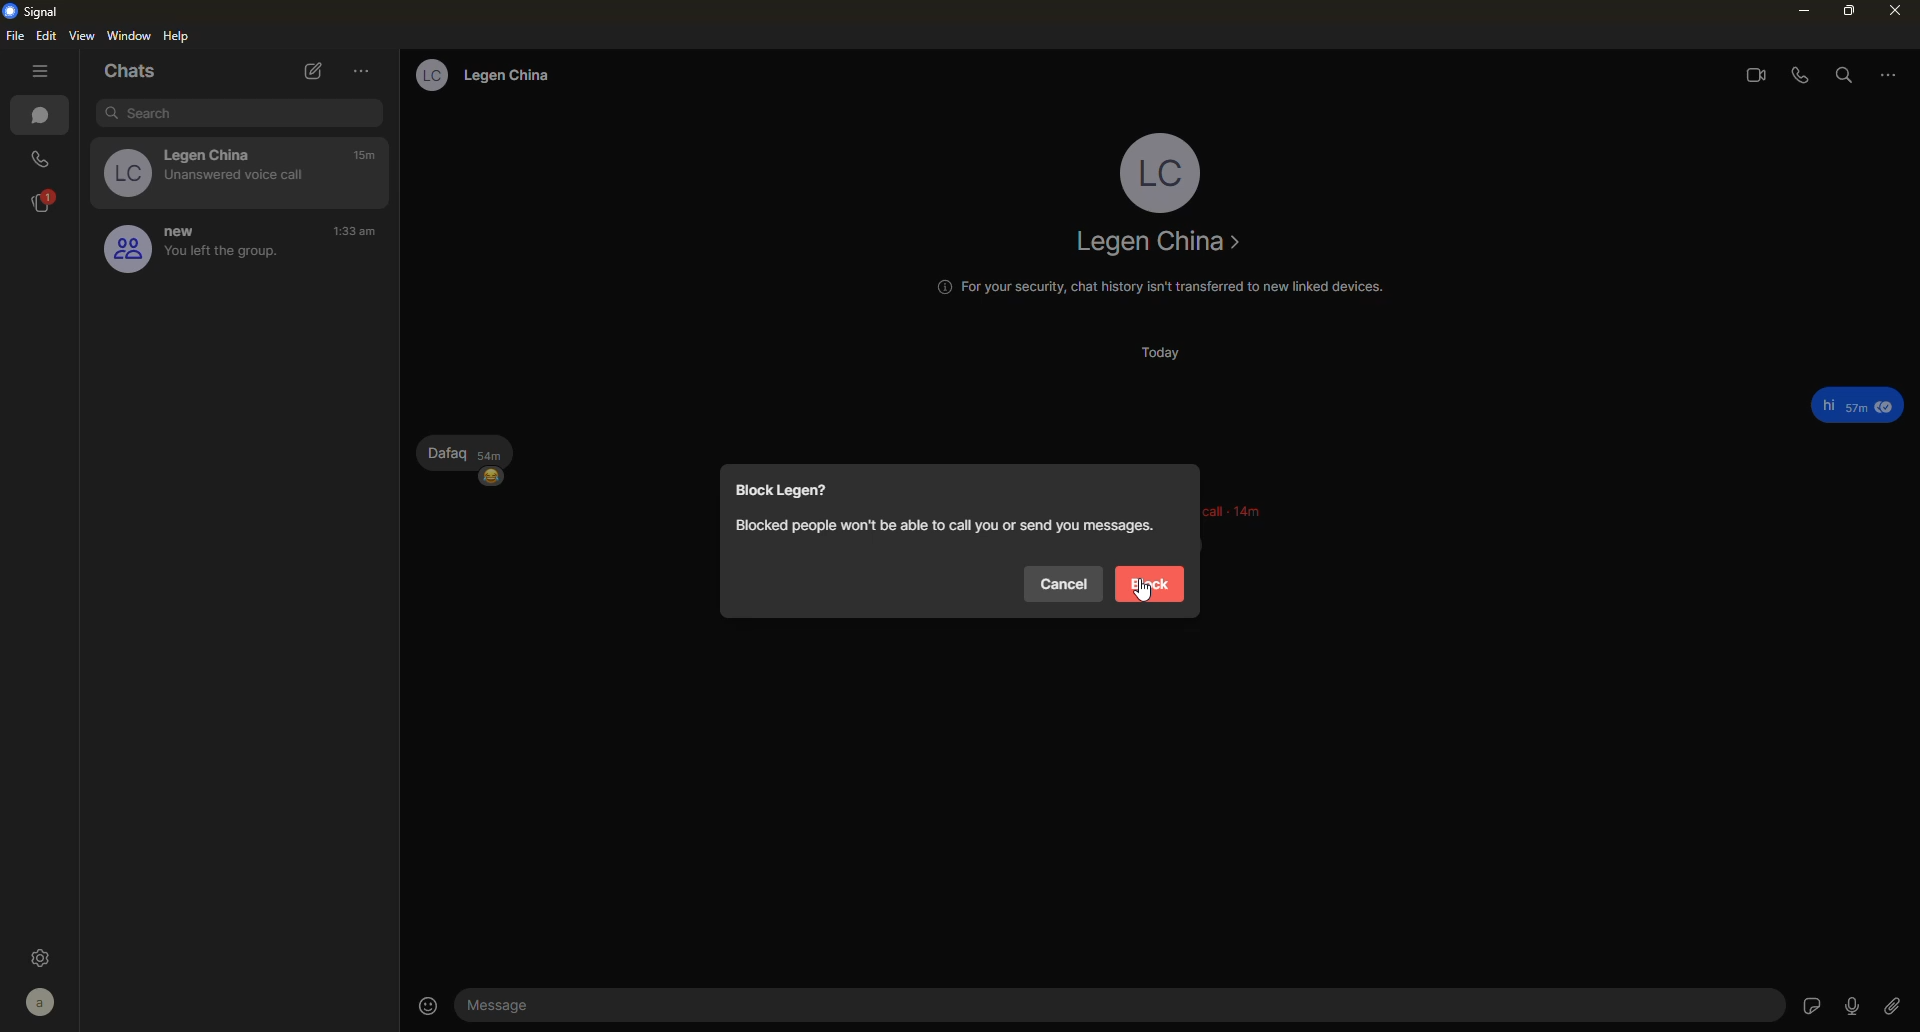 The image size is (1920, 1032). What do you see at coordinates (1843, 75) in the screenshot?
I see `search` at bounding box center [1843, 75].